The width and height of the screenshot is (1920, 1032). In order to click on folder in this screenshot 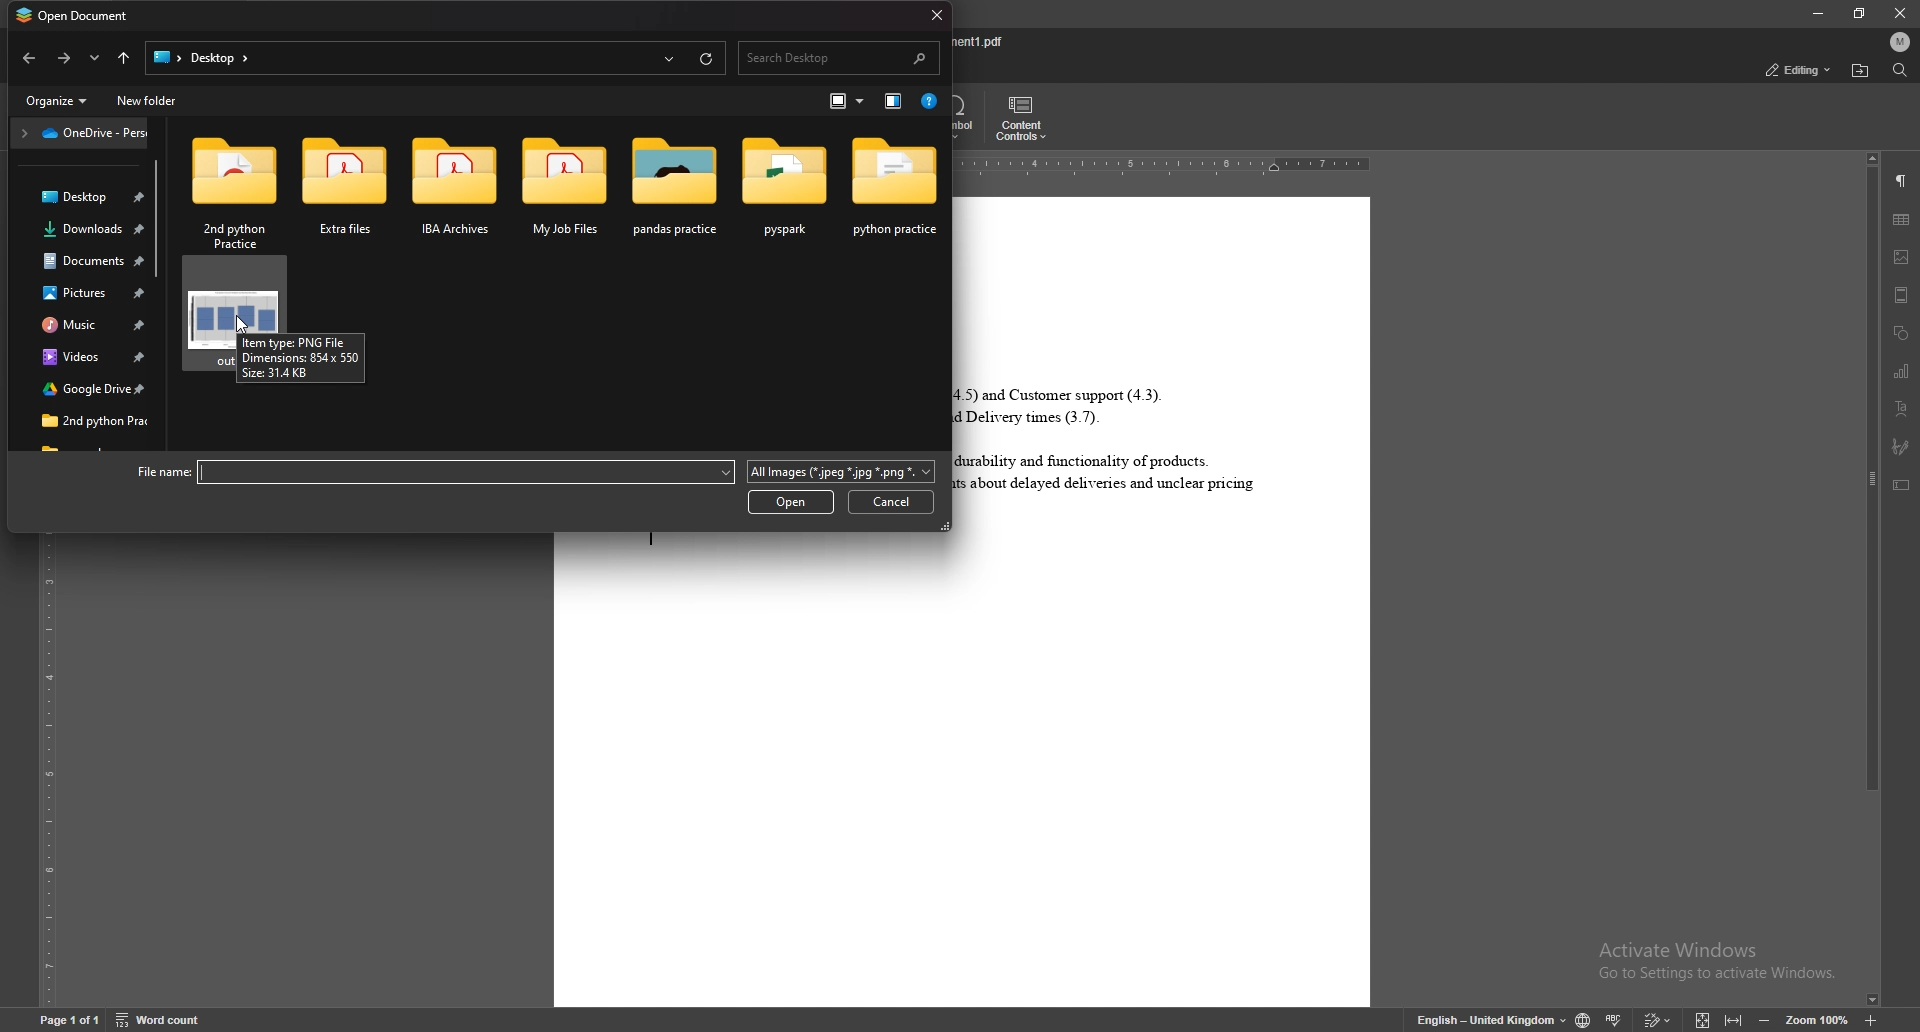, I will do `click(80, 295)`.